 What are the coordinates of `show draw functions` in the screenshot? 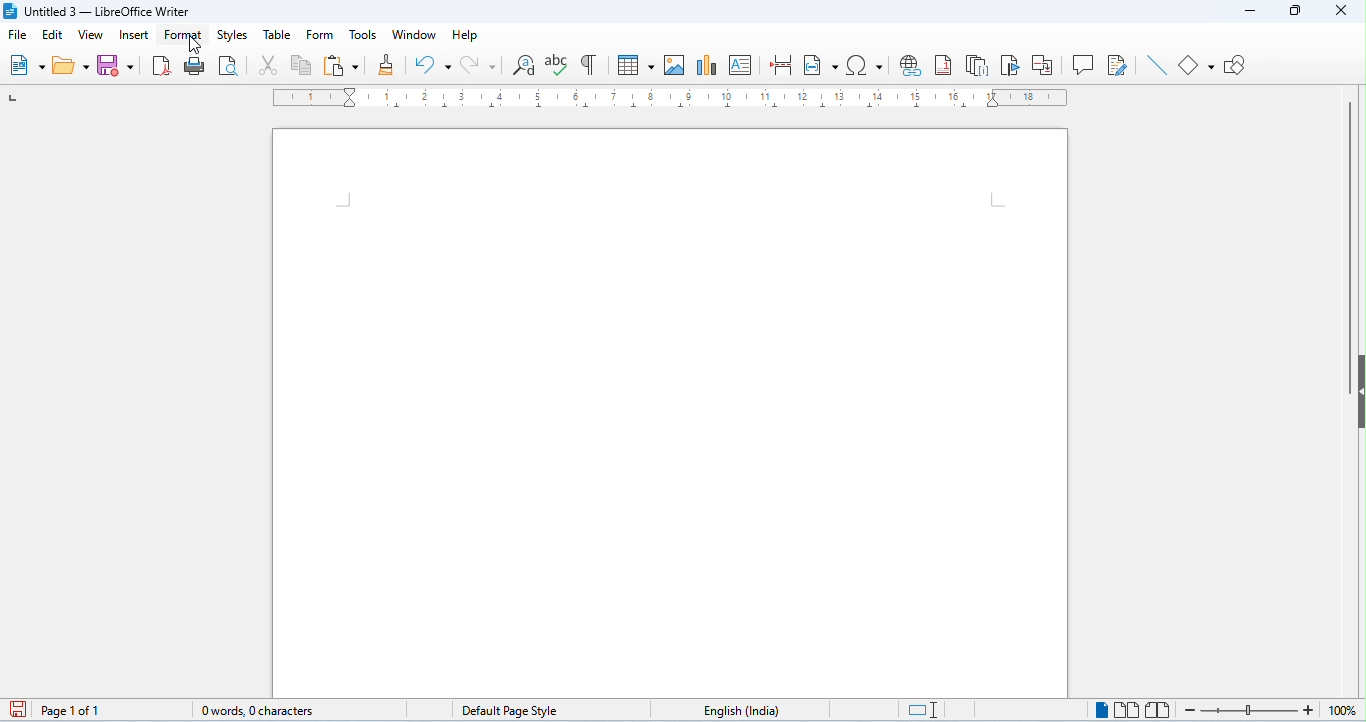 It's located at (1236, 67).